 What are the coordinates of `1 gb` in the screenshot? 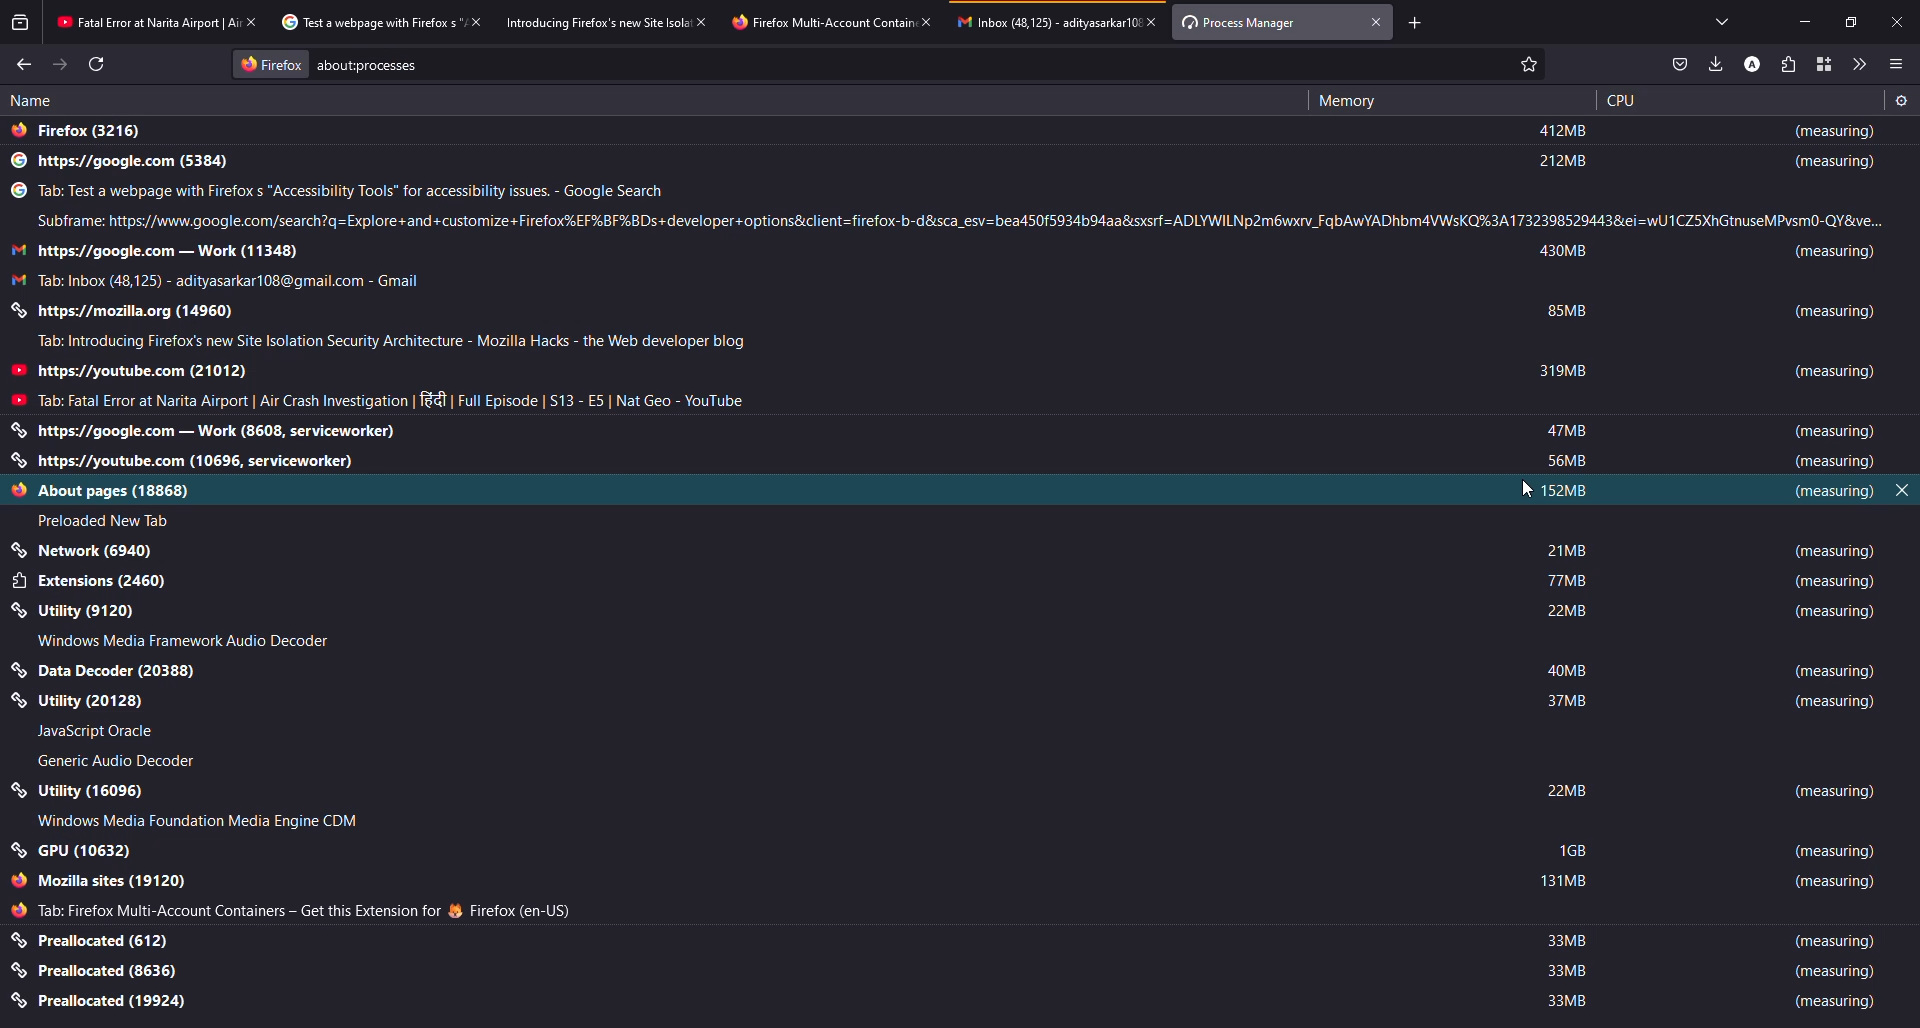 It's located at (1568, 852).